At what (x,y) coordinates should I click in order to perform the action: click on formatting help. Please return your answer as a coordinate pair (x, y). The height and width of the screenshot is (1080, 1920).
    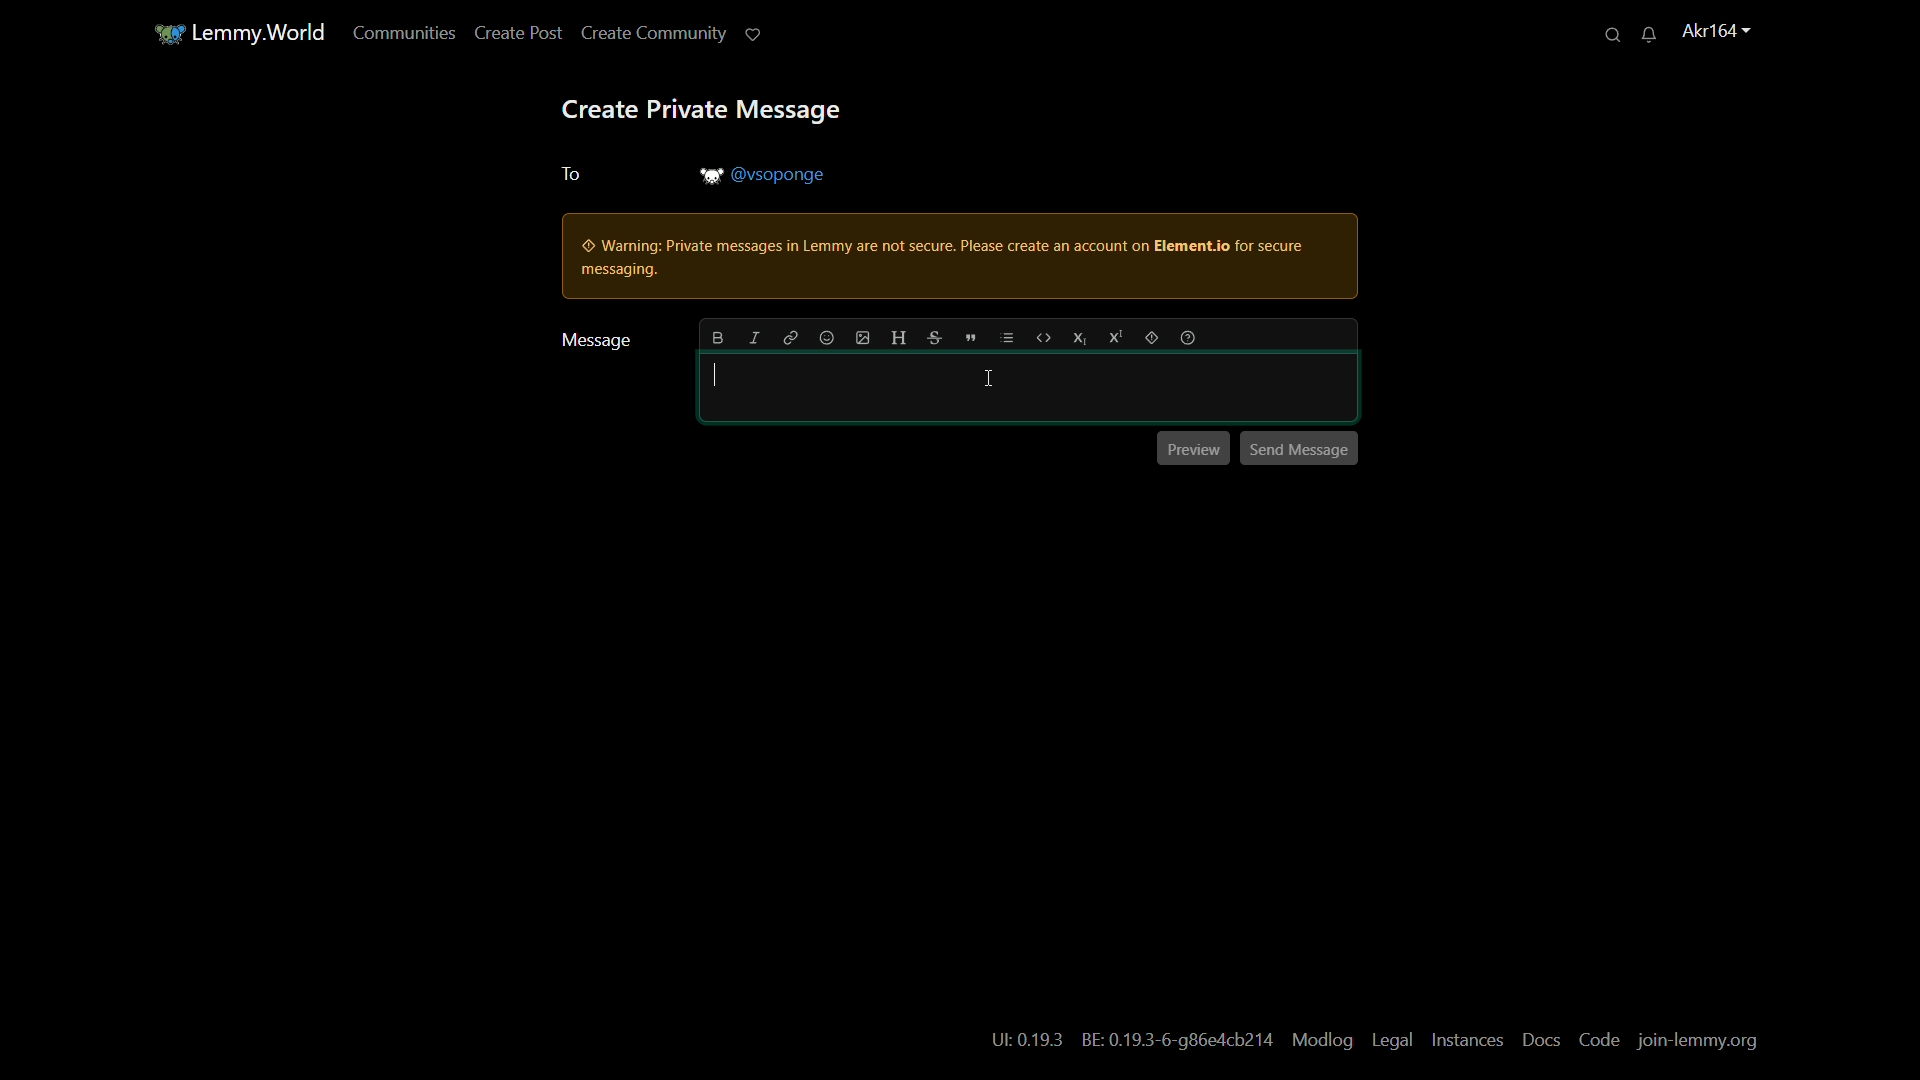
    Looking at the image, I should click on (1191, 338).